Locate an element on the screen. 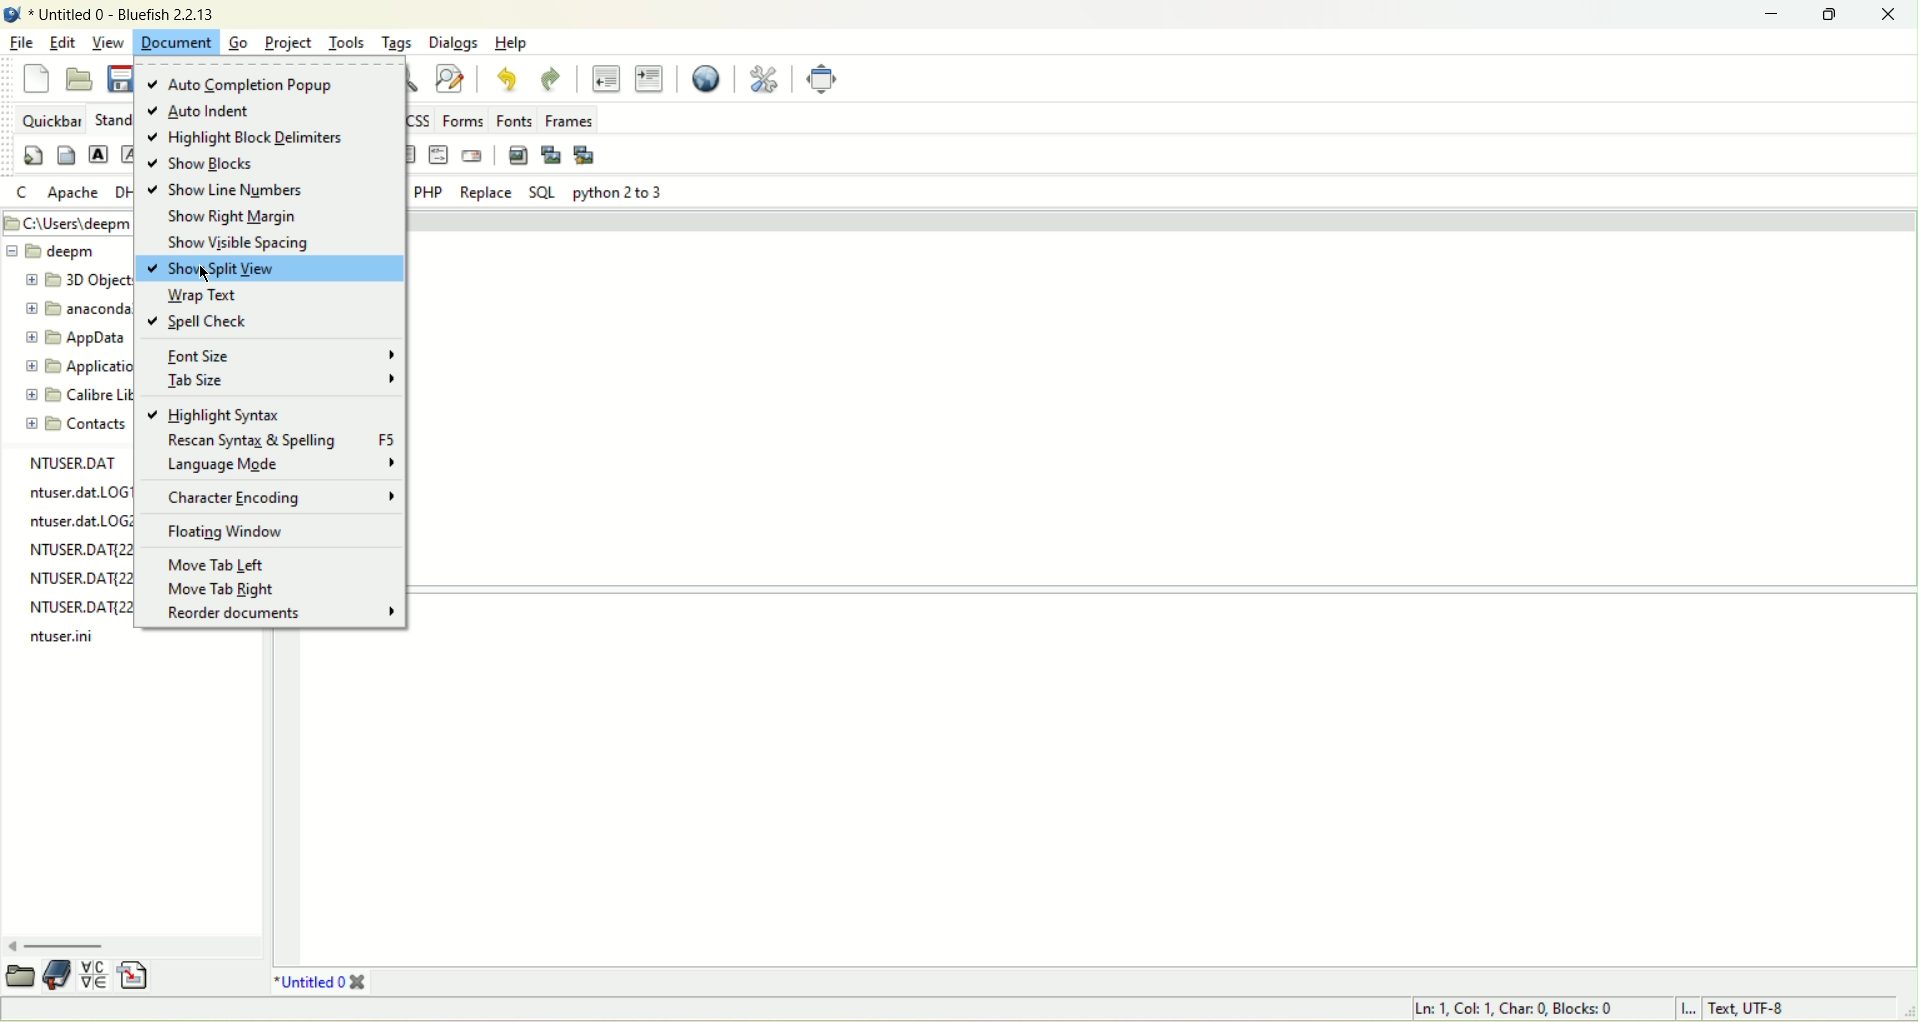 This screenshot has height=1022, width=1918. tools is located at coordinates (348, 44).